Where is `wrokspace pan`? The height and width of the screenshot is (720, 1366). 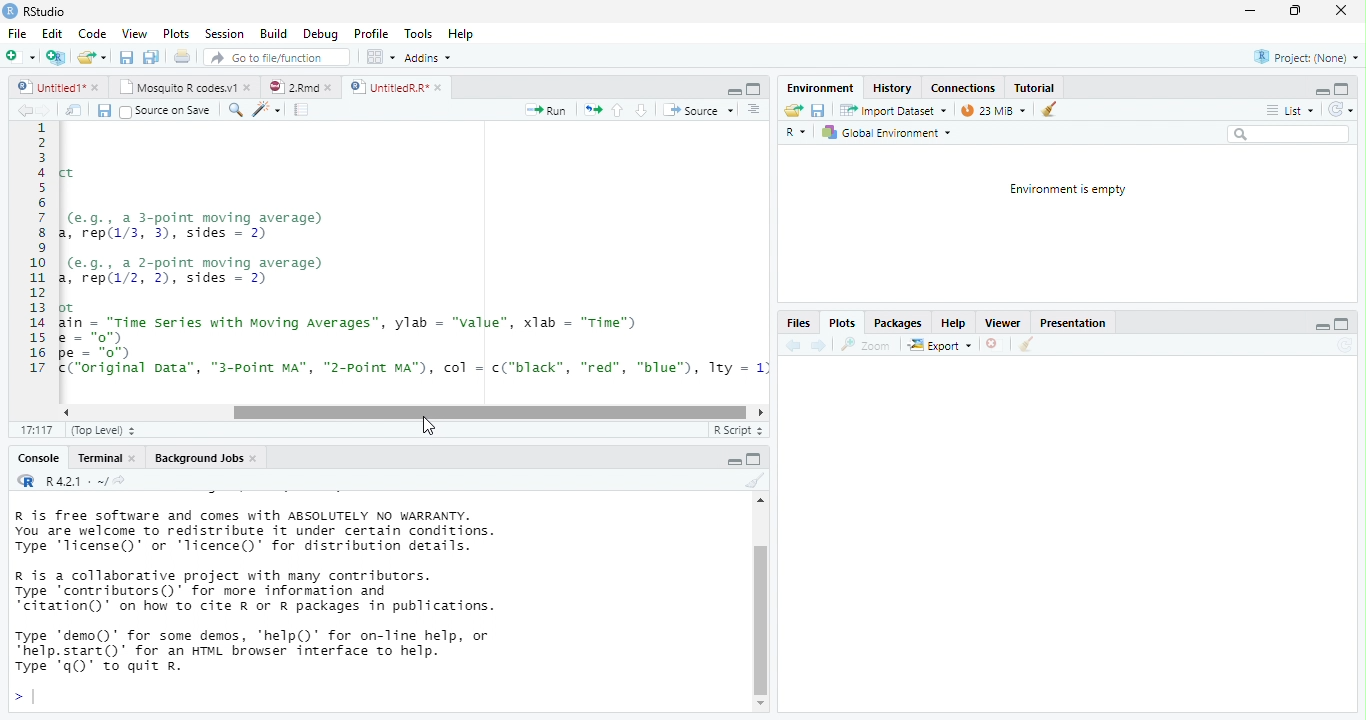 wrokspace pan is located at coordinates (379, 57).